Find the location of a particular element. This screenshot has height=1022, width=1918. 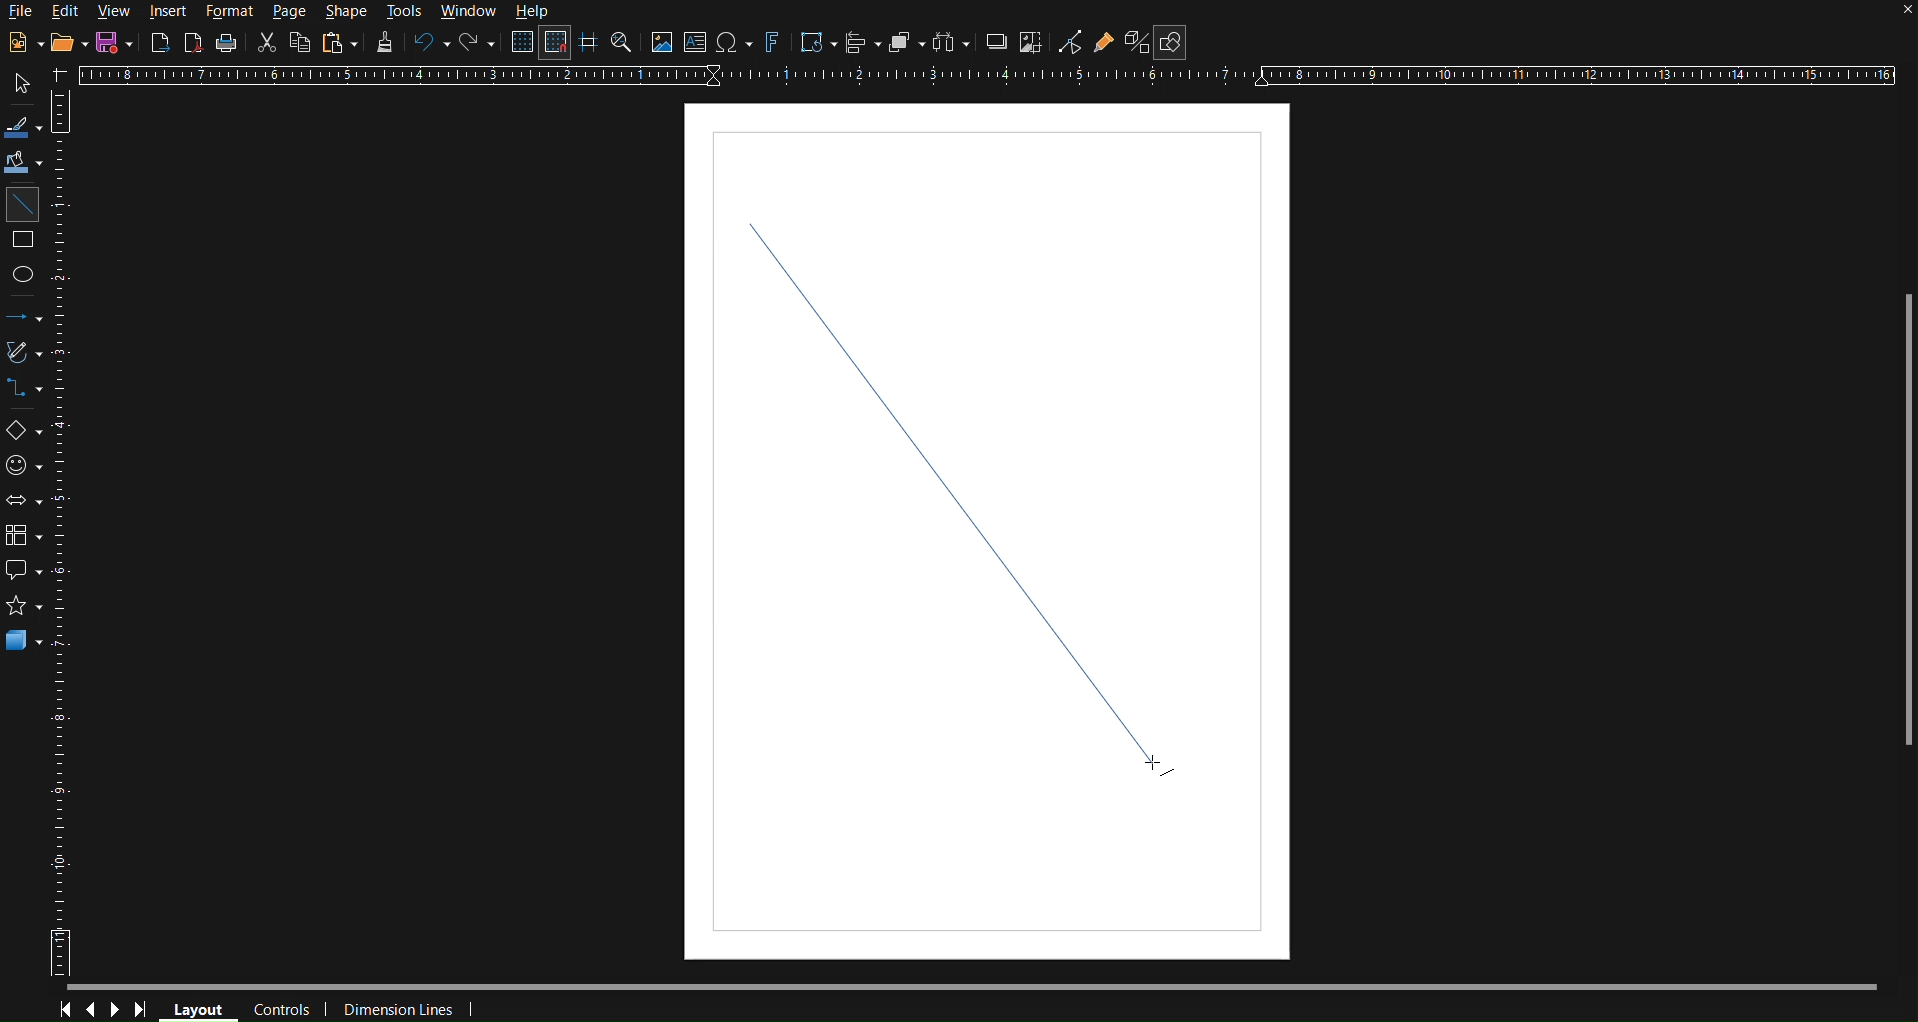

Save is located at coordinates (109, 43).